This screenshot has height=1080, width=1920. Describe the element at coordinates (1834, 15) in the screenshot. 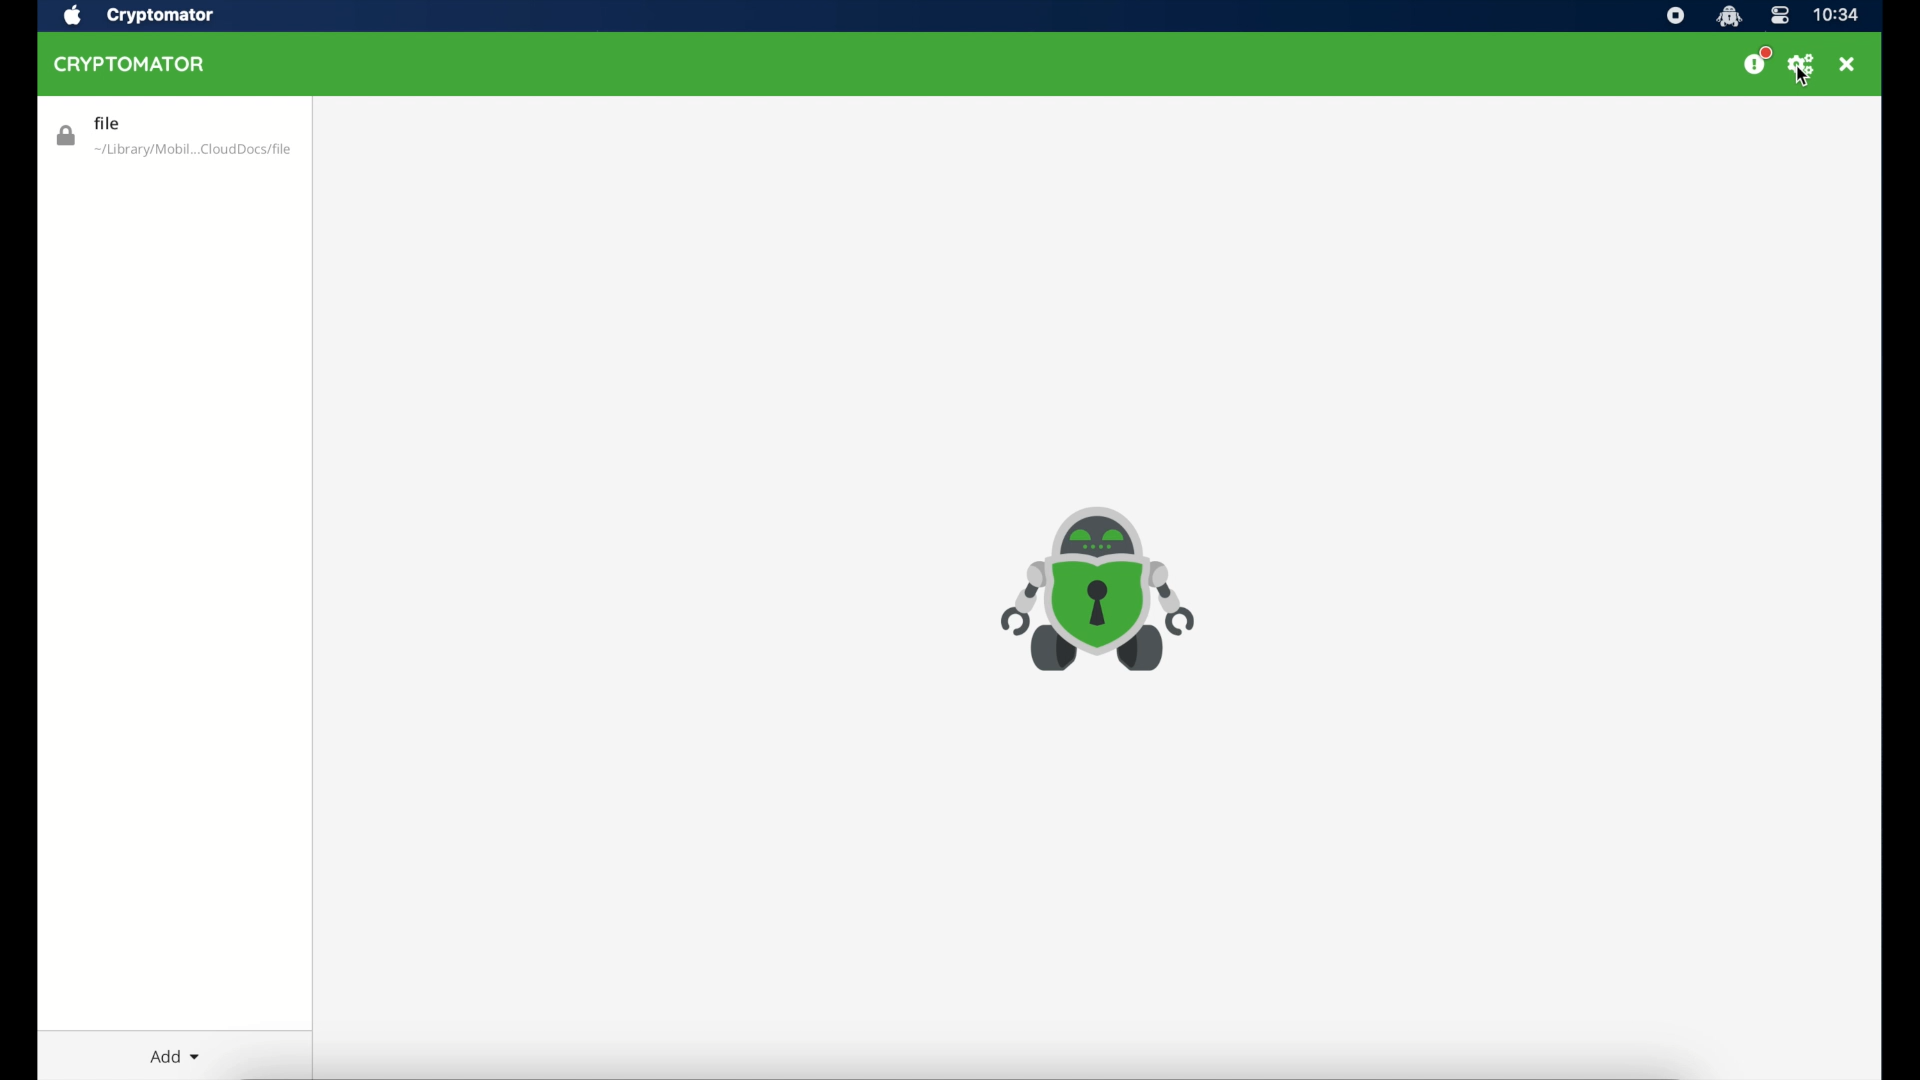

I see `time` at that location.